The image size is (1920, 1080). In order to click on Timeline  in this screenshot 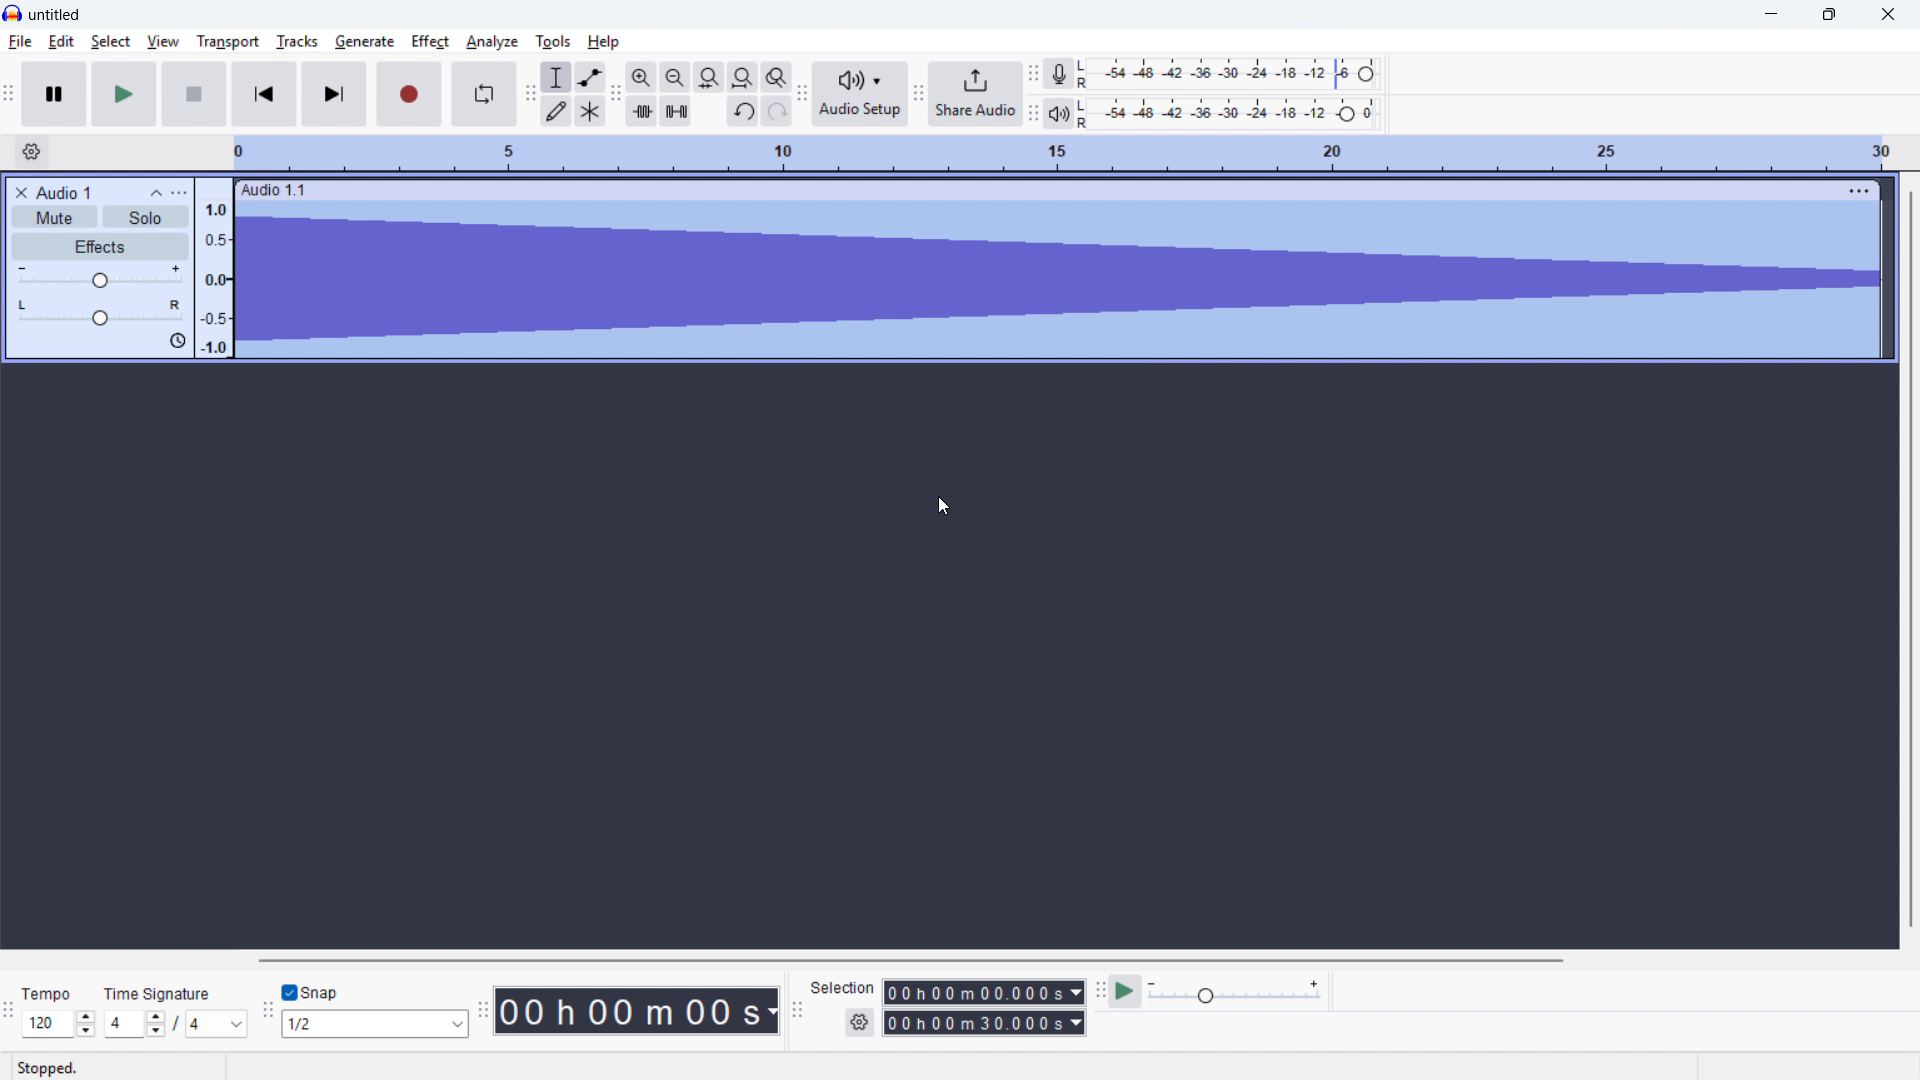, I will do `click(1068, 153)`.